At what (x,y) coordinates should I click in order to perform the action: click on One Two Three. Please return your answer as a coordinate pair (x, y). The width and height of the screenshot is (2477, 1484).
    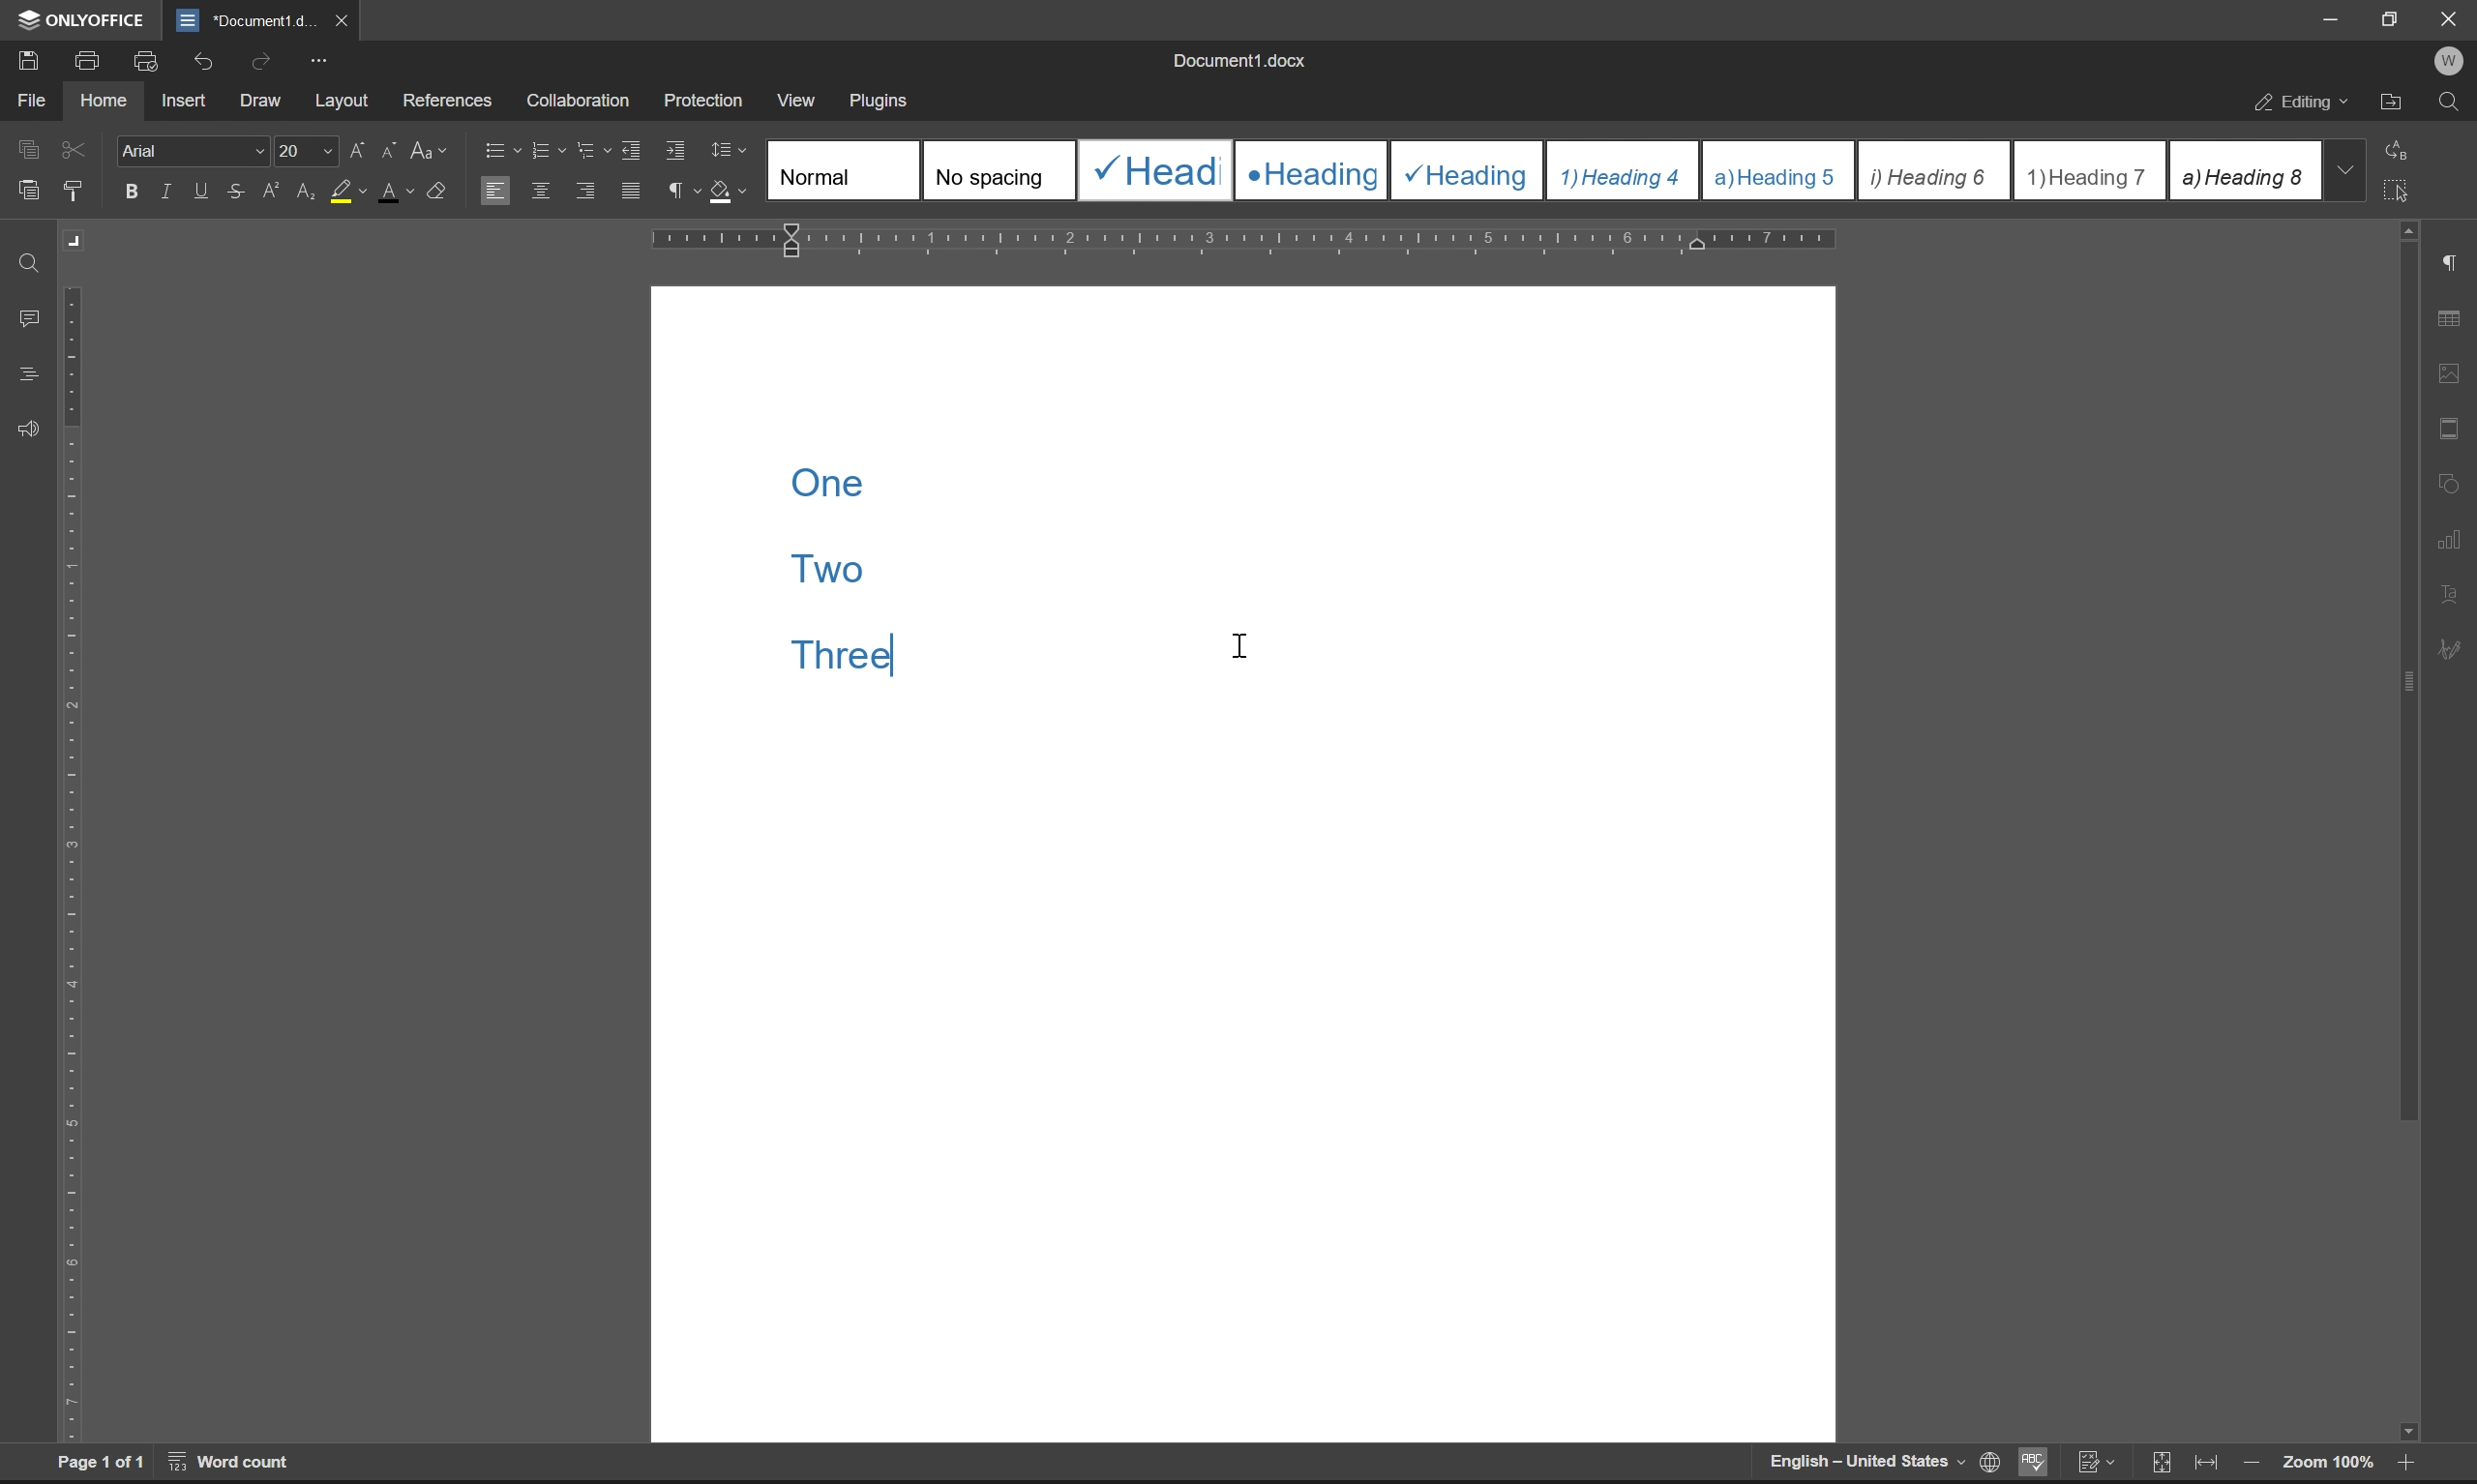
    Looking at the image, I should click on (863, 602).